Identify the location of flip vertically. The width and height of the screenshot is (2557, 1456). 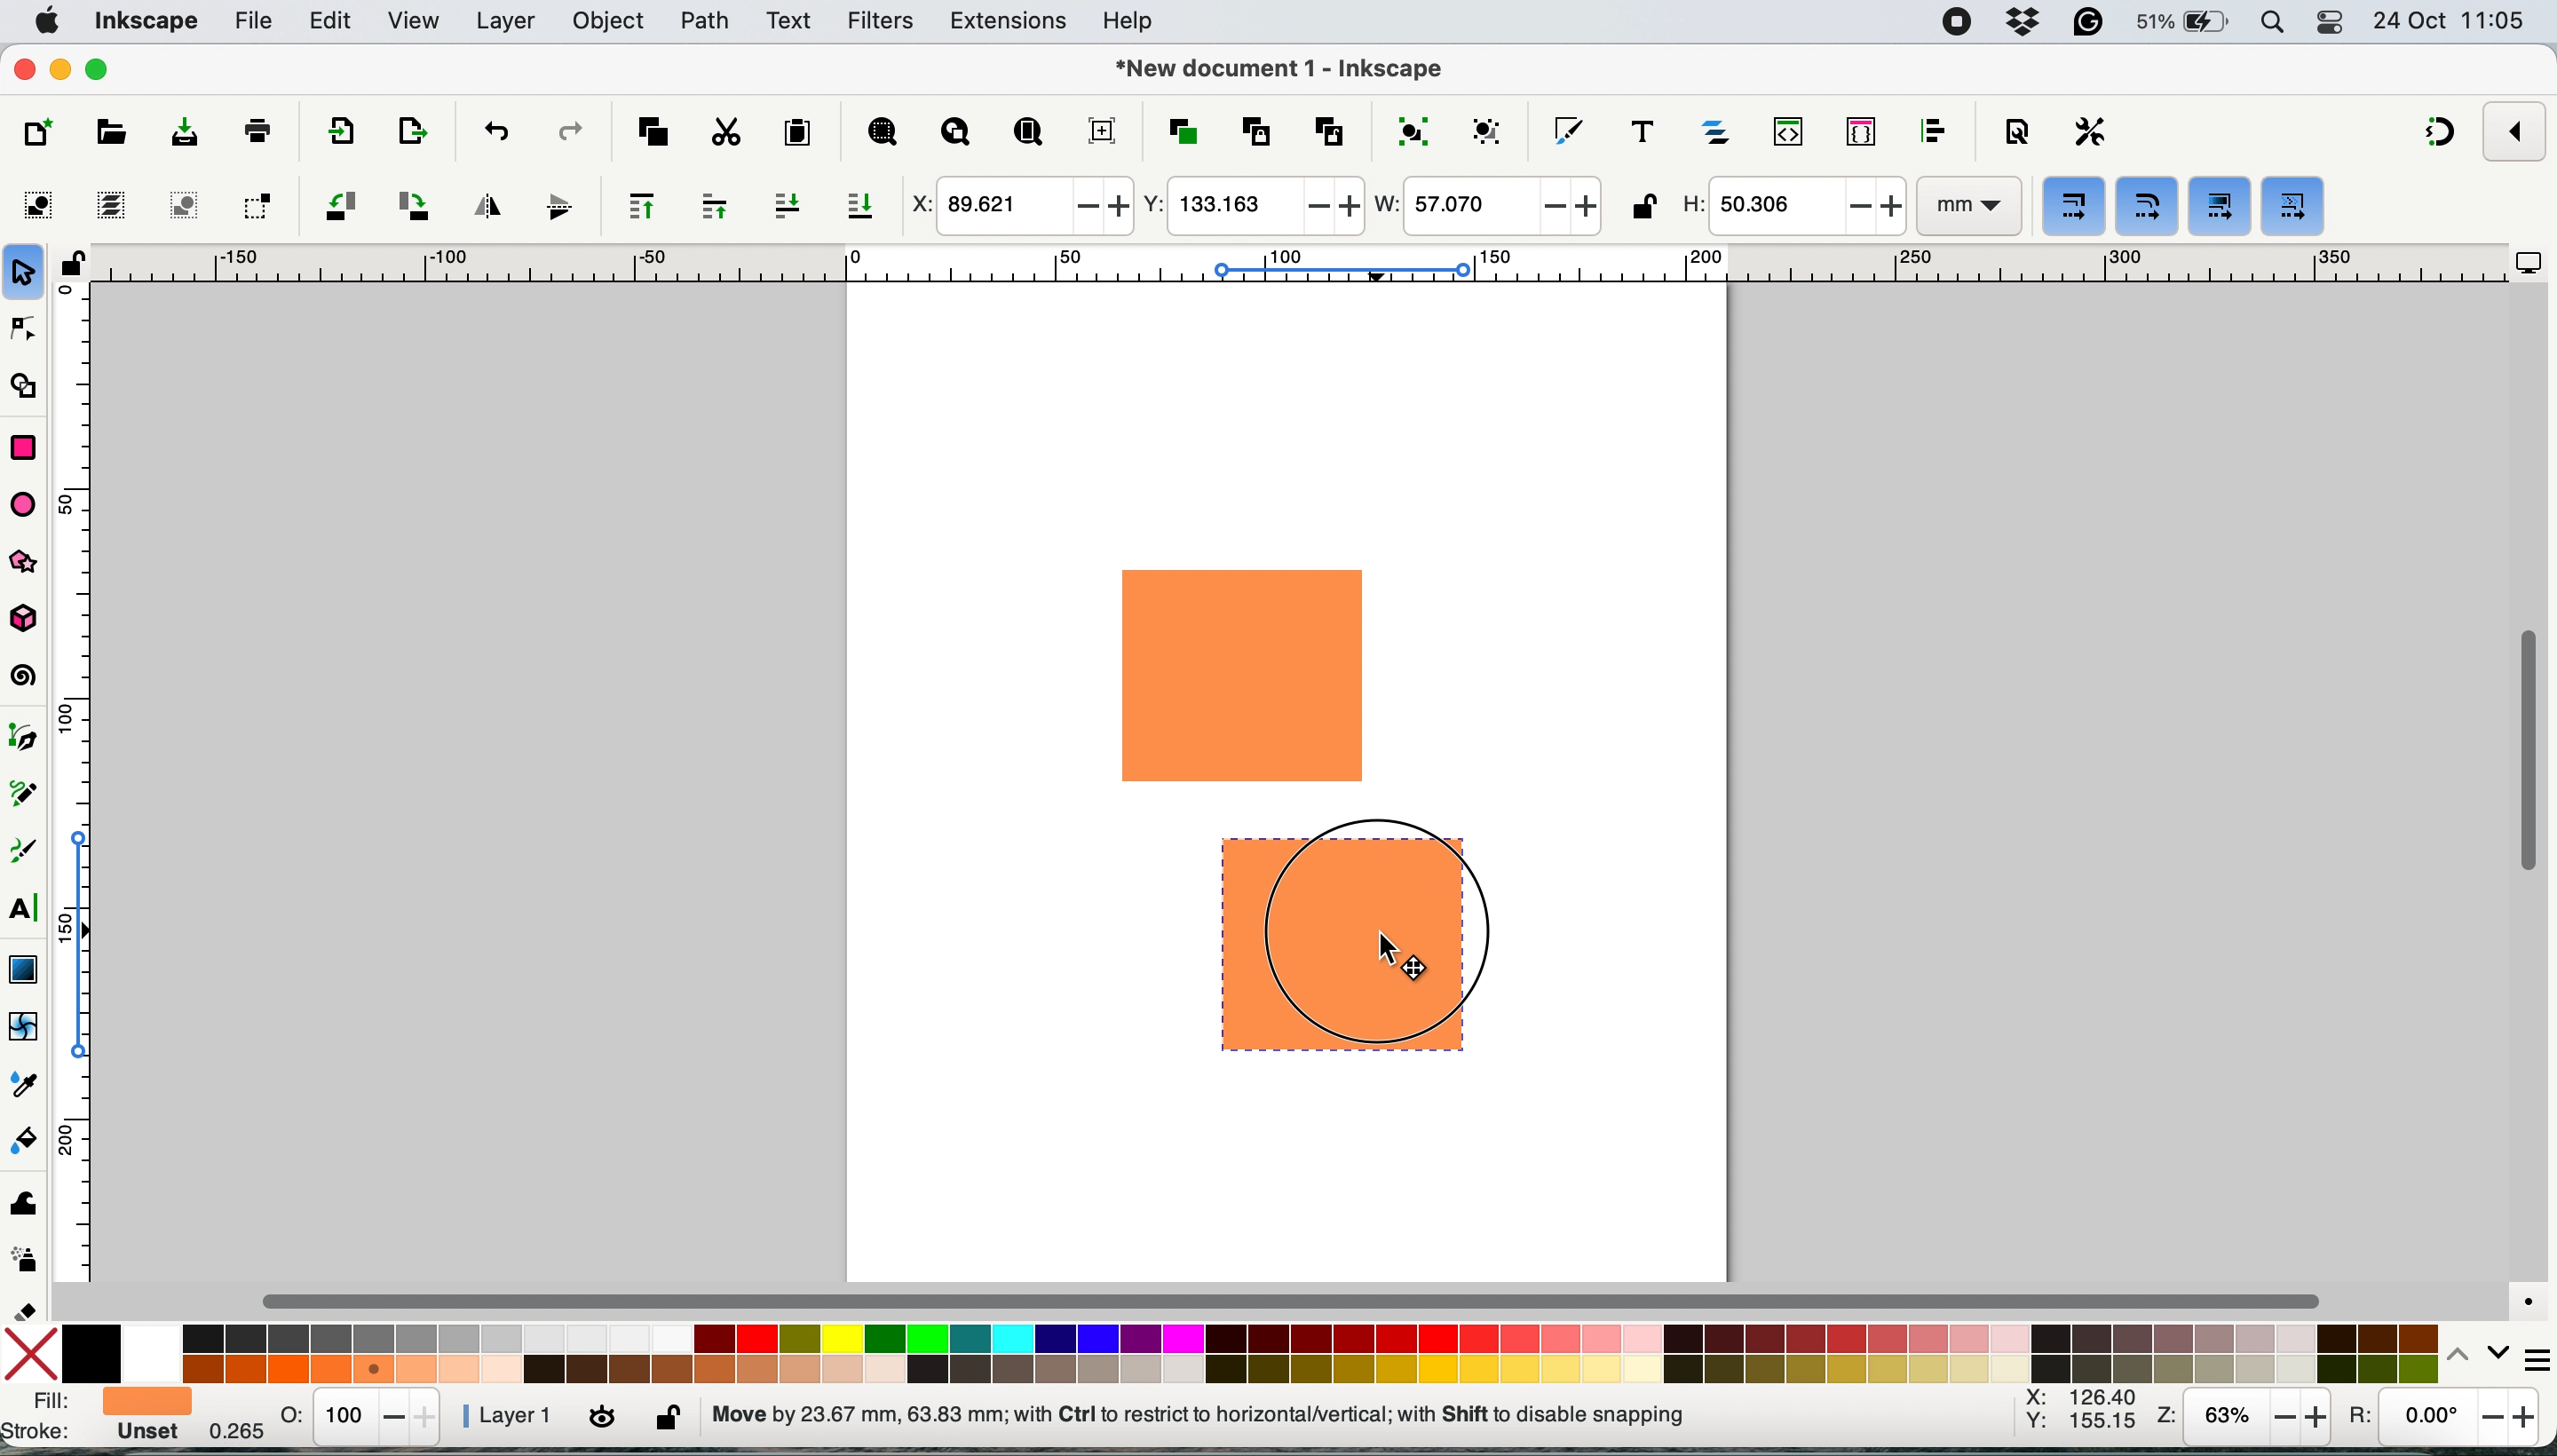
(552, 206).